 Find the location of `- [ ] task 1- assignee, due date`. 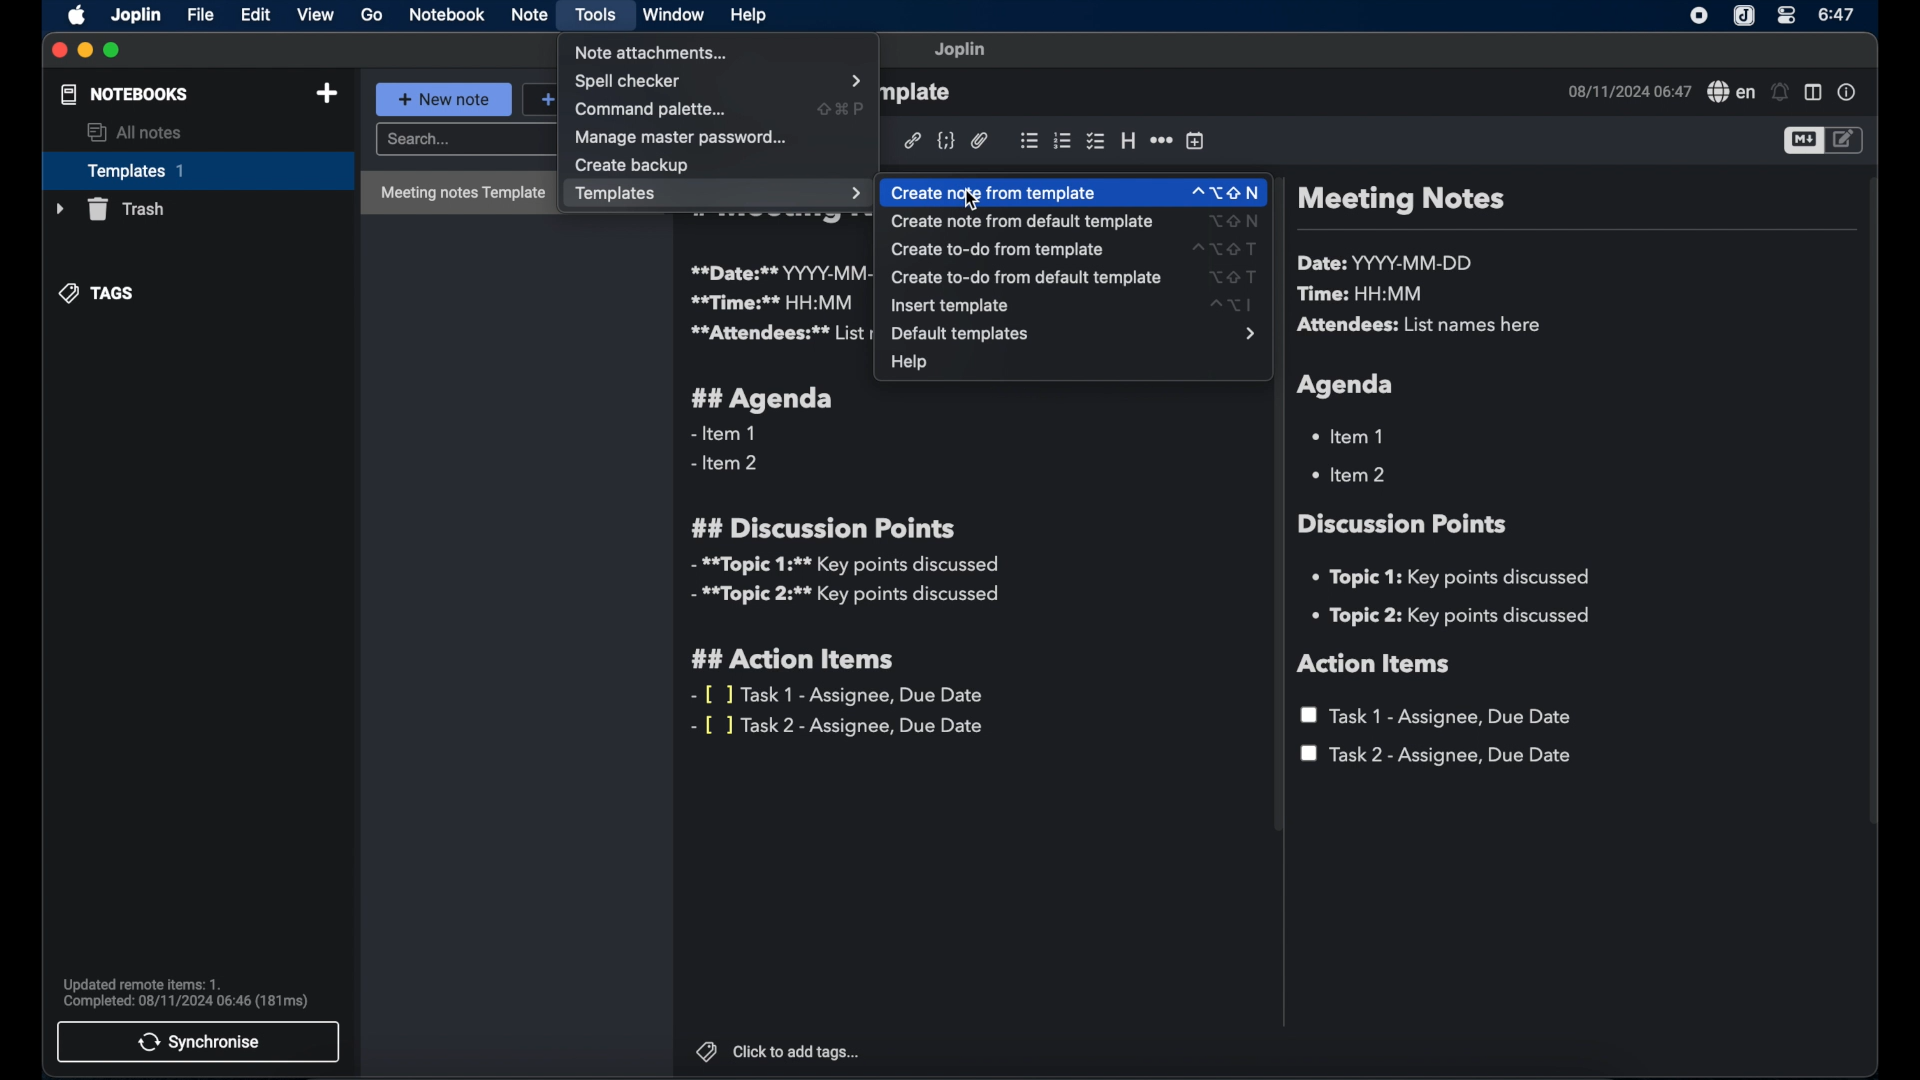

- [ ] task 1- assignee, due date is located at coordinates (839, 695).